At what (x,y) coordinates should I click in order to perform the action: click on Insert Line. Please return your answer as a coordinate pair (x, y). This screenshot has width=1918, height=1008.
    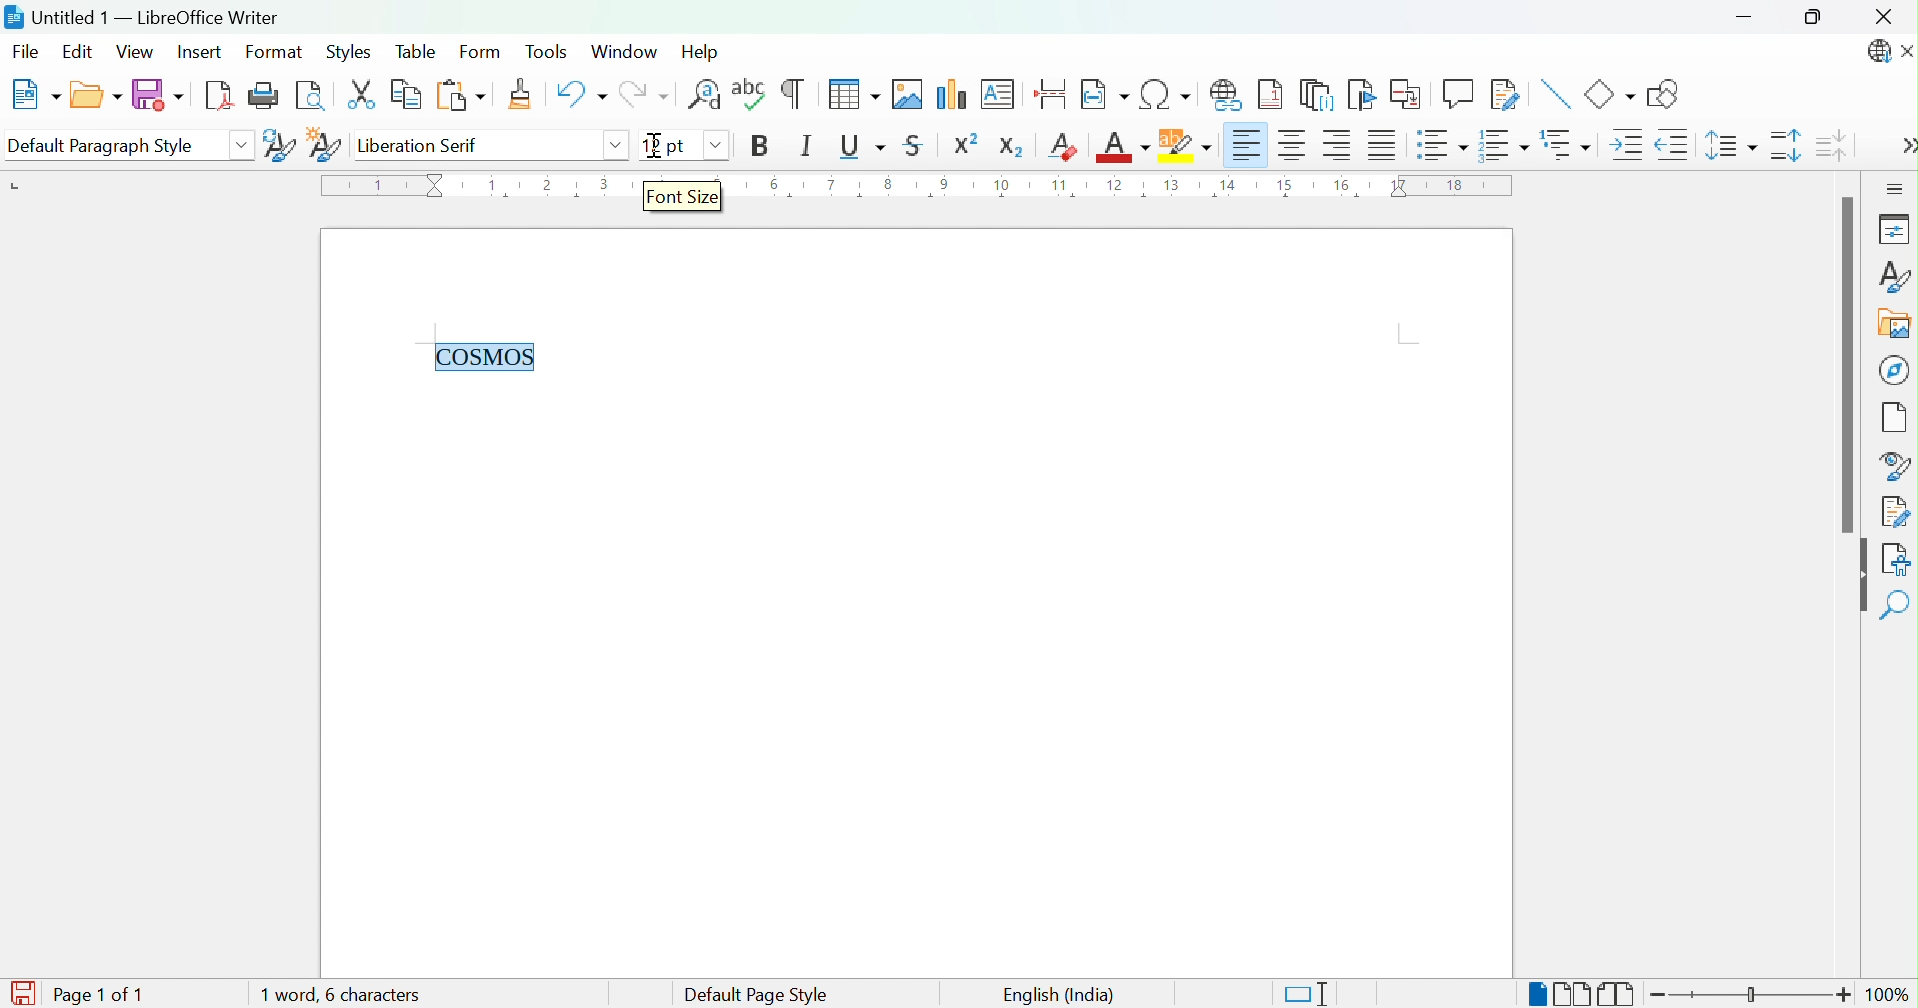
    Looking at the image, I should click on (1553, 91).